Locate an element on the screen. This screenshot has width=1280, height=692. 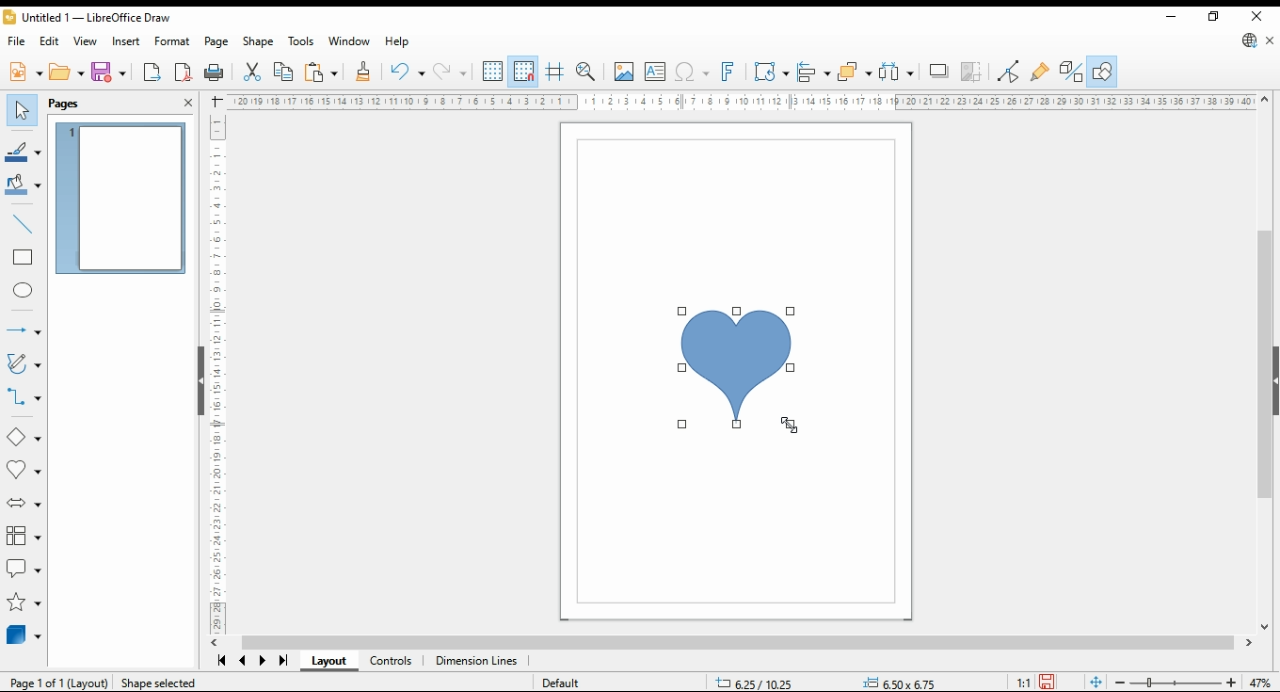
help is located at coordinates (398, 42).